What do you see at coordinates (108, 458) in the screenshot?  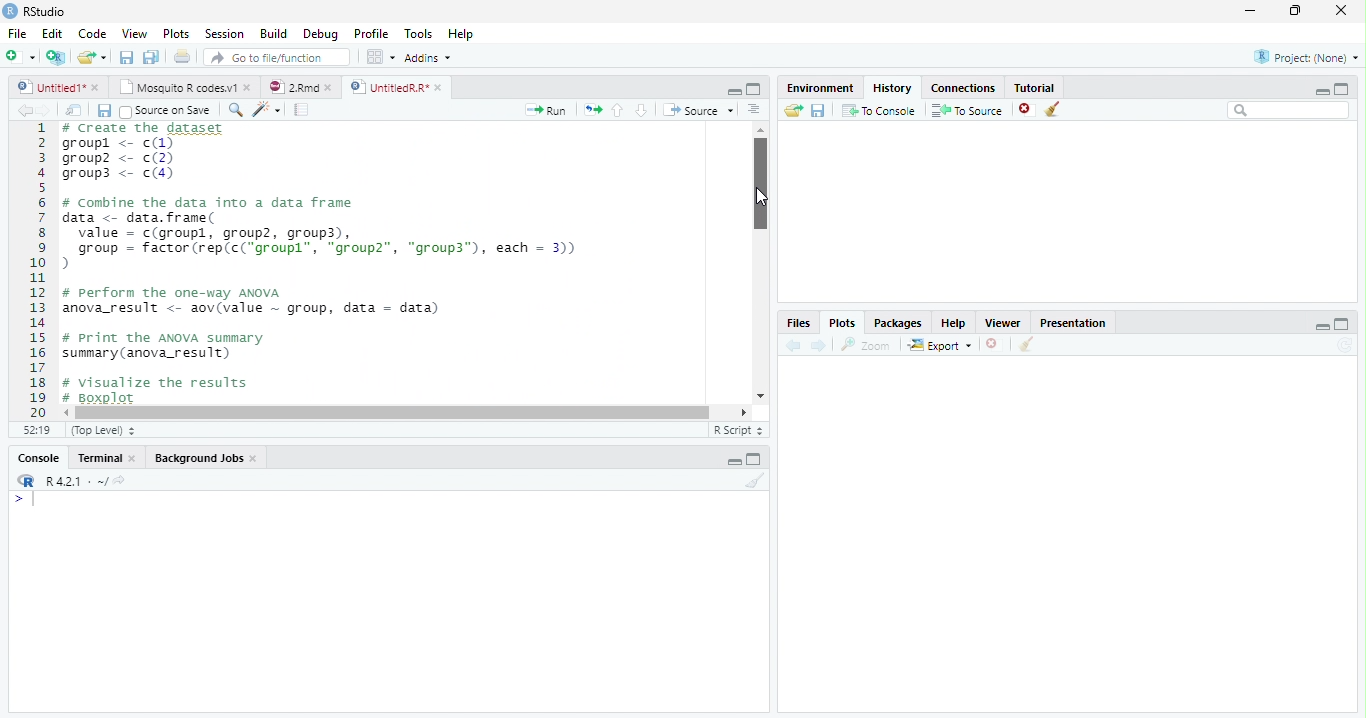 I see `Terminal` at bounding box center [108, 458].